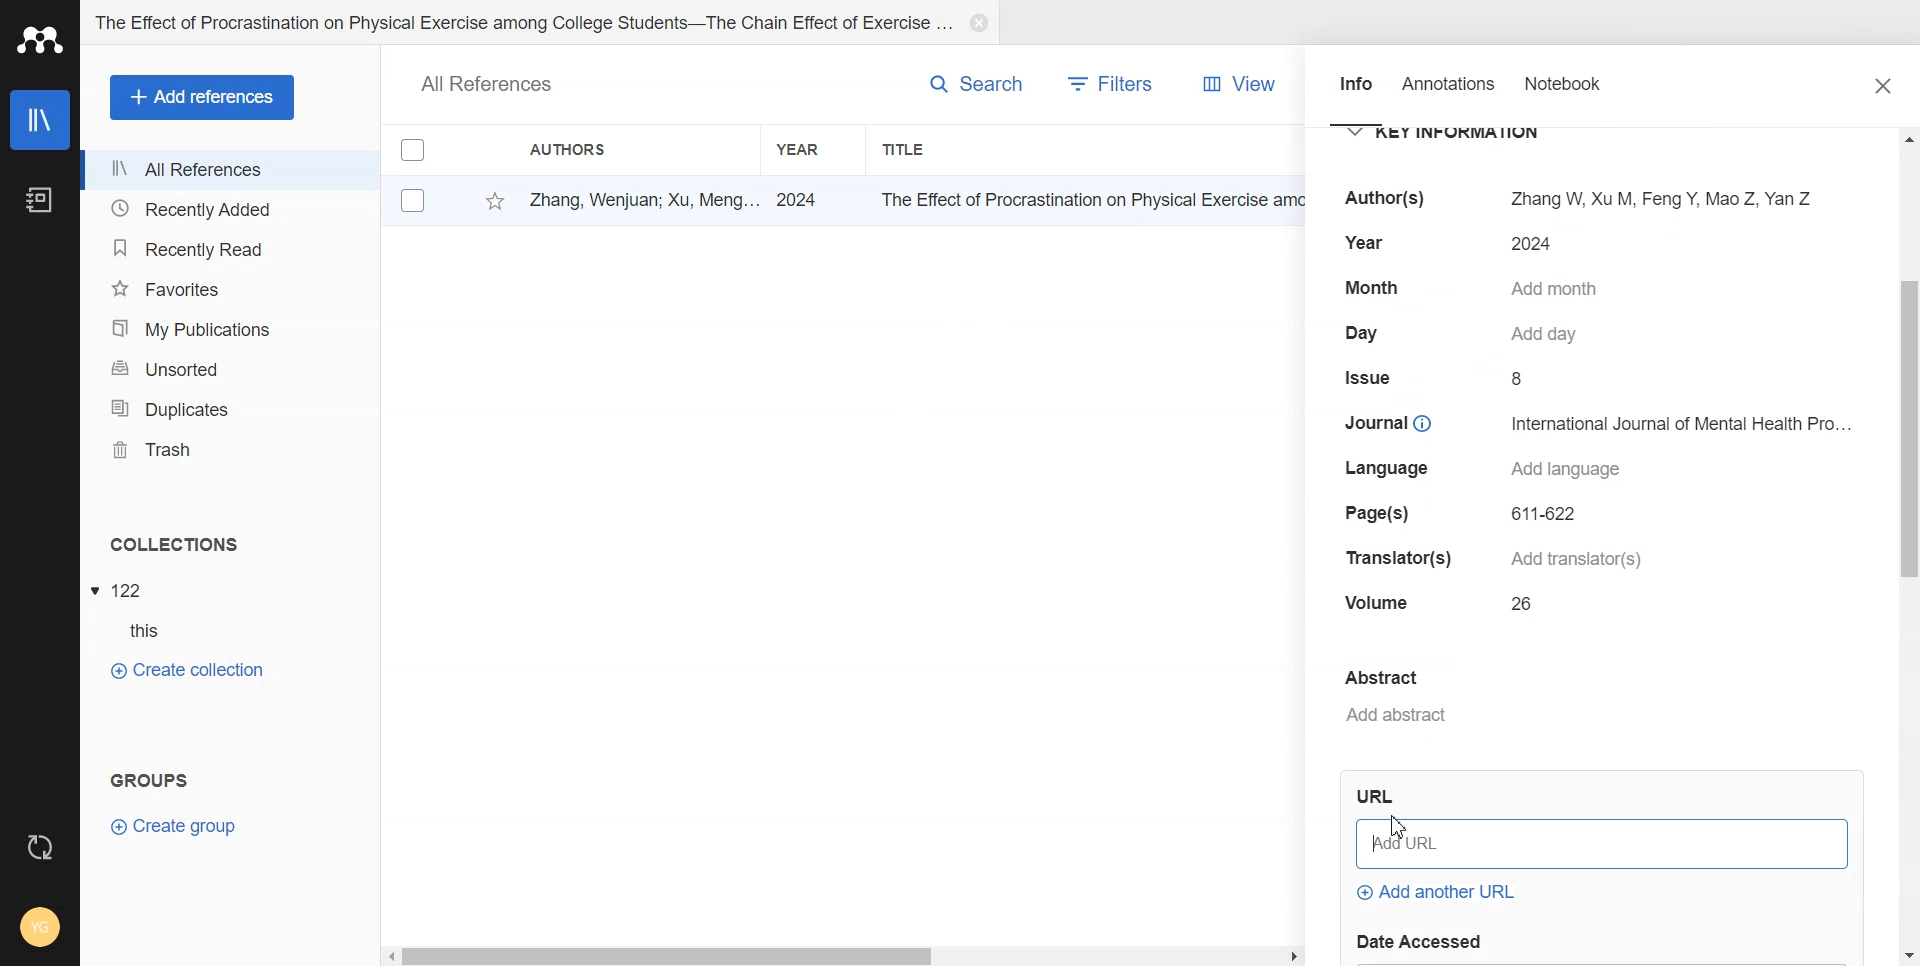  I want to click on Logo, so click(42, 41).